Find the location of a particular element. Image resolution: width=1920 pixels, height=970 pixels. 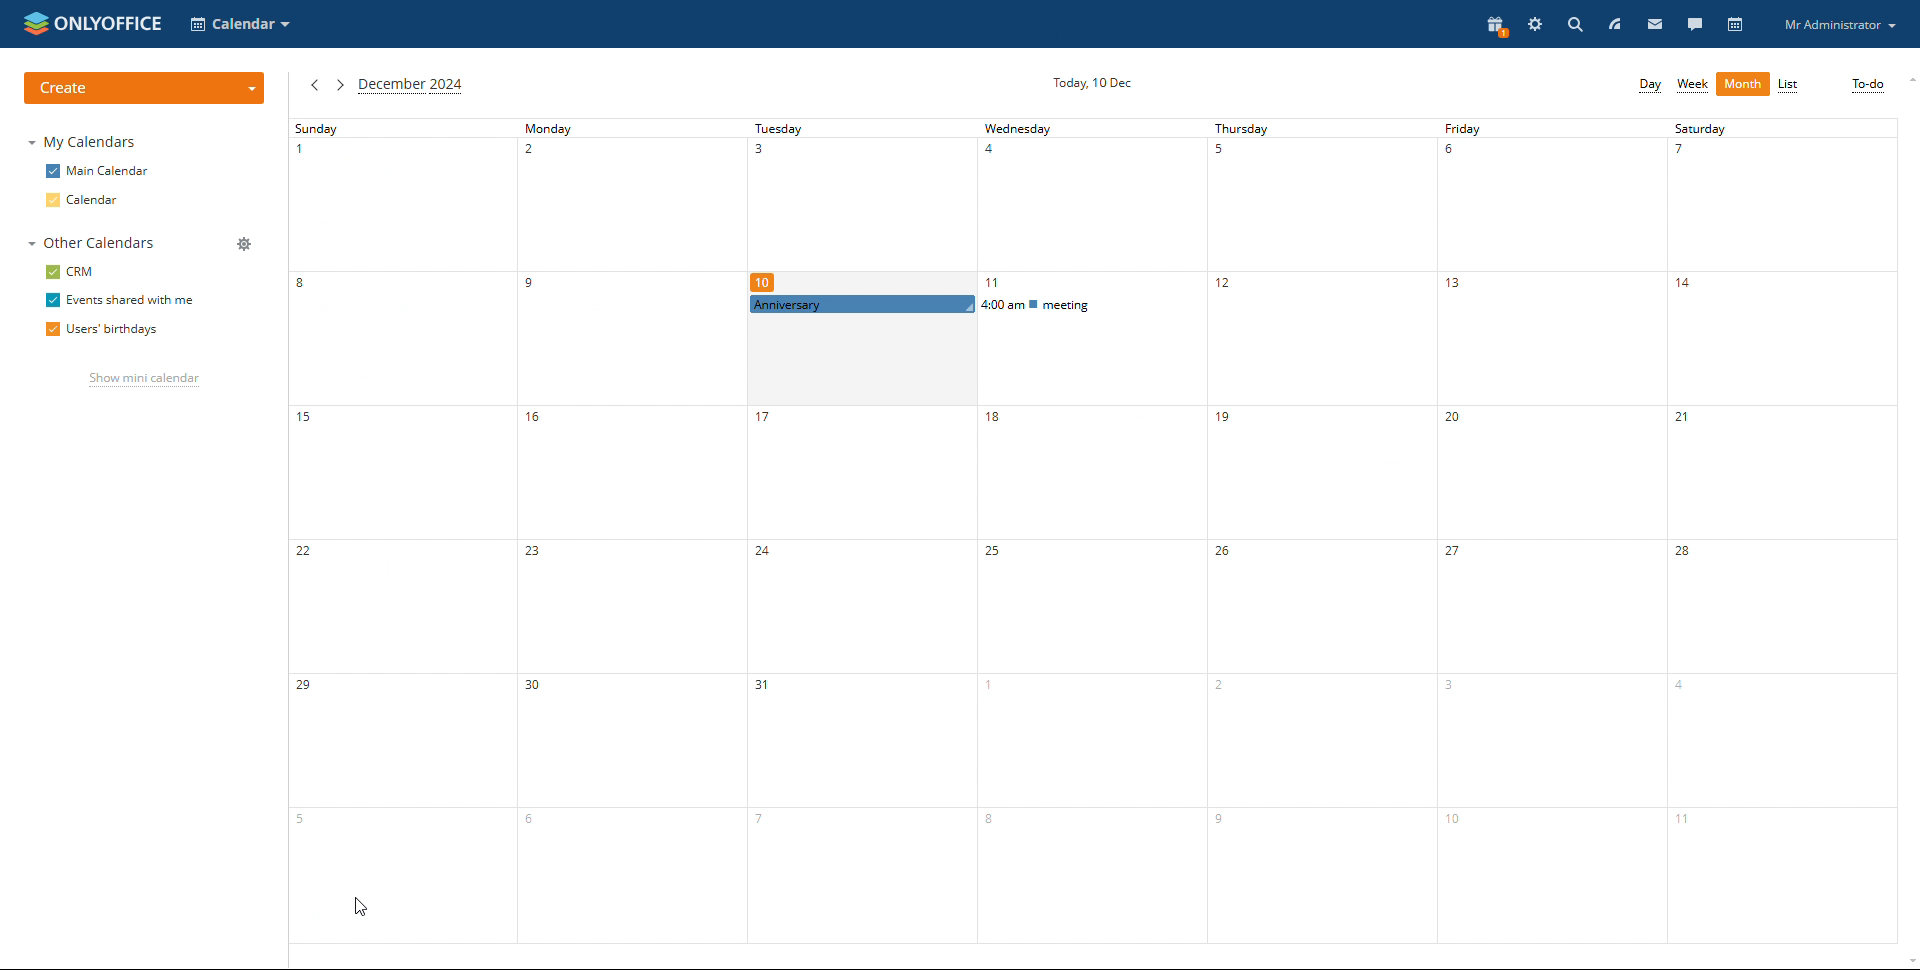

tuesday is located at coordinates (860, 205).